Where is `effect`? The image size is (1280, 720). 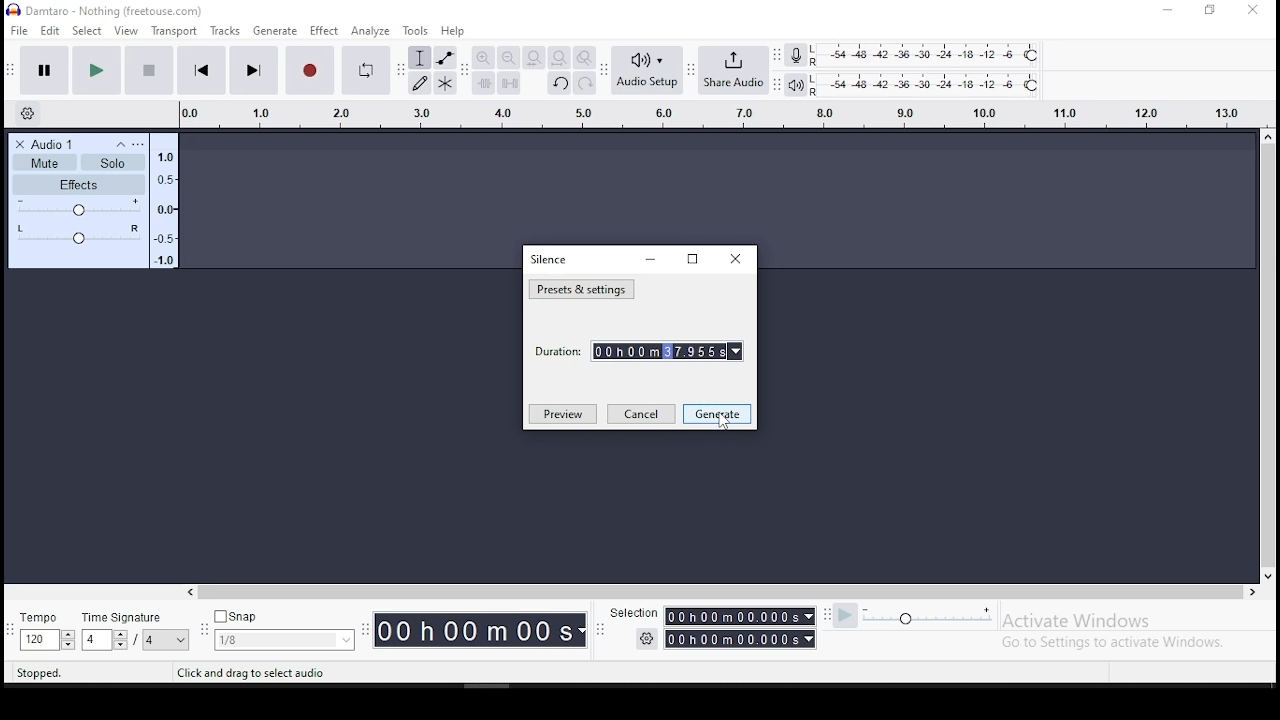
effect is located at coordinates (325, 31).